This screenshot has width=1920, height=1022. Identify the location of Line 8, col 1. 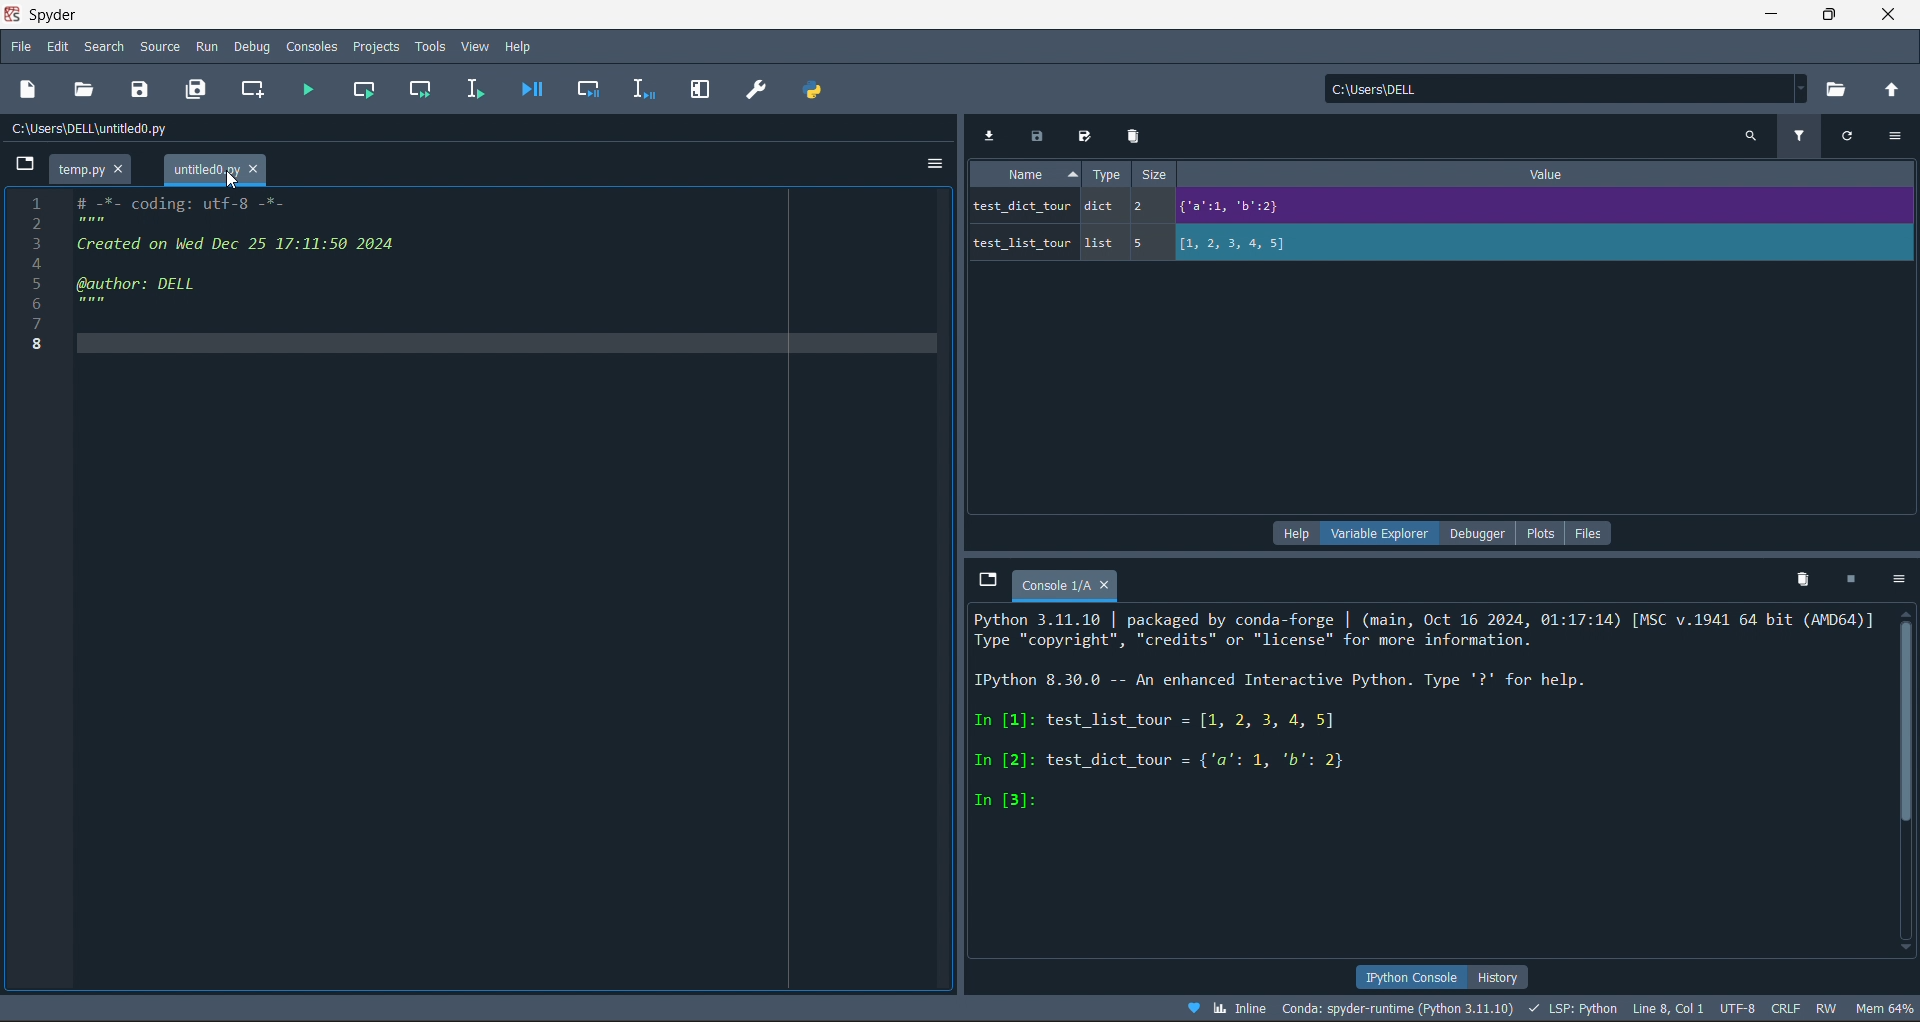
(1672, 1011).